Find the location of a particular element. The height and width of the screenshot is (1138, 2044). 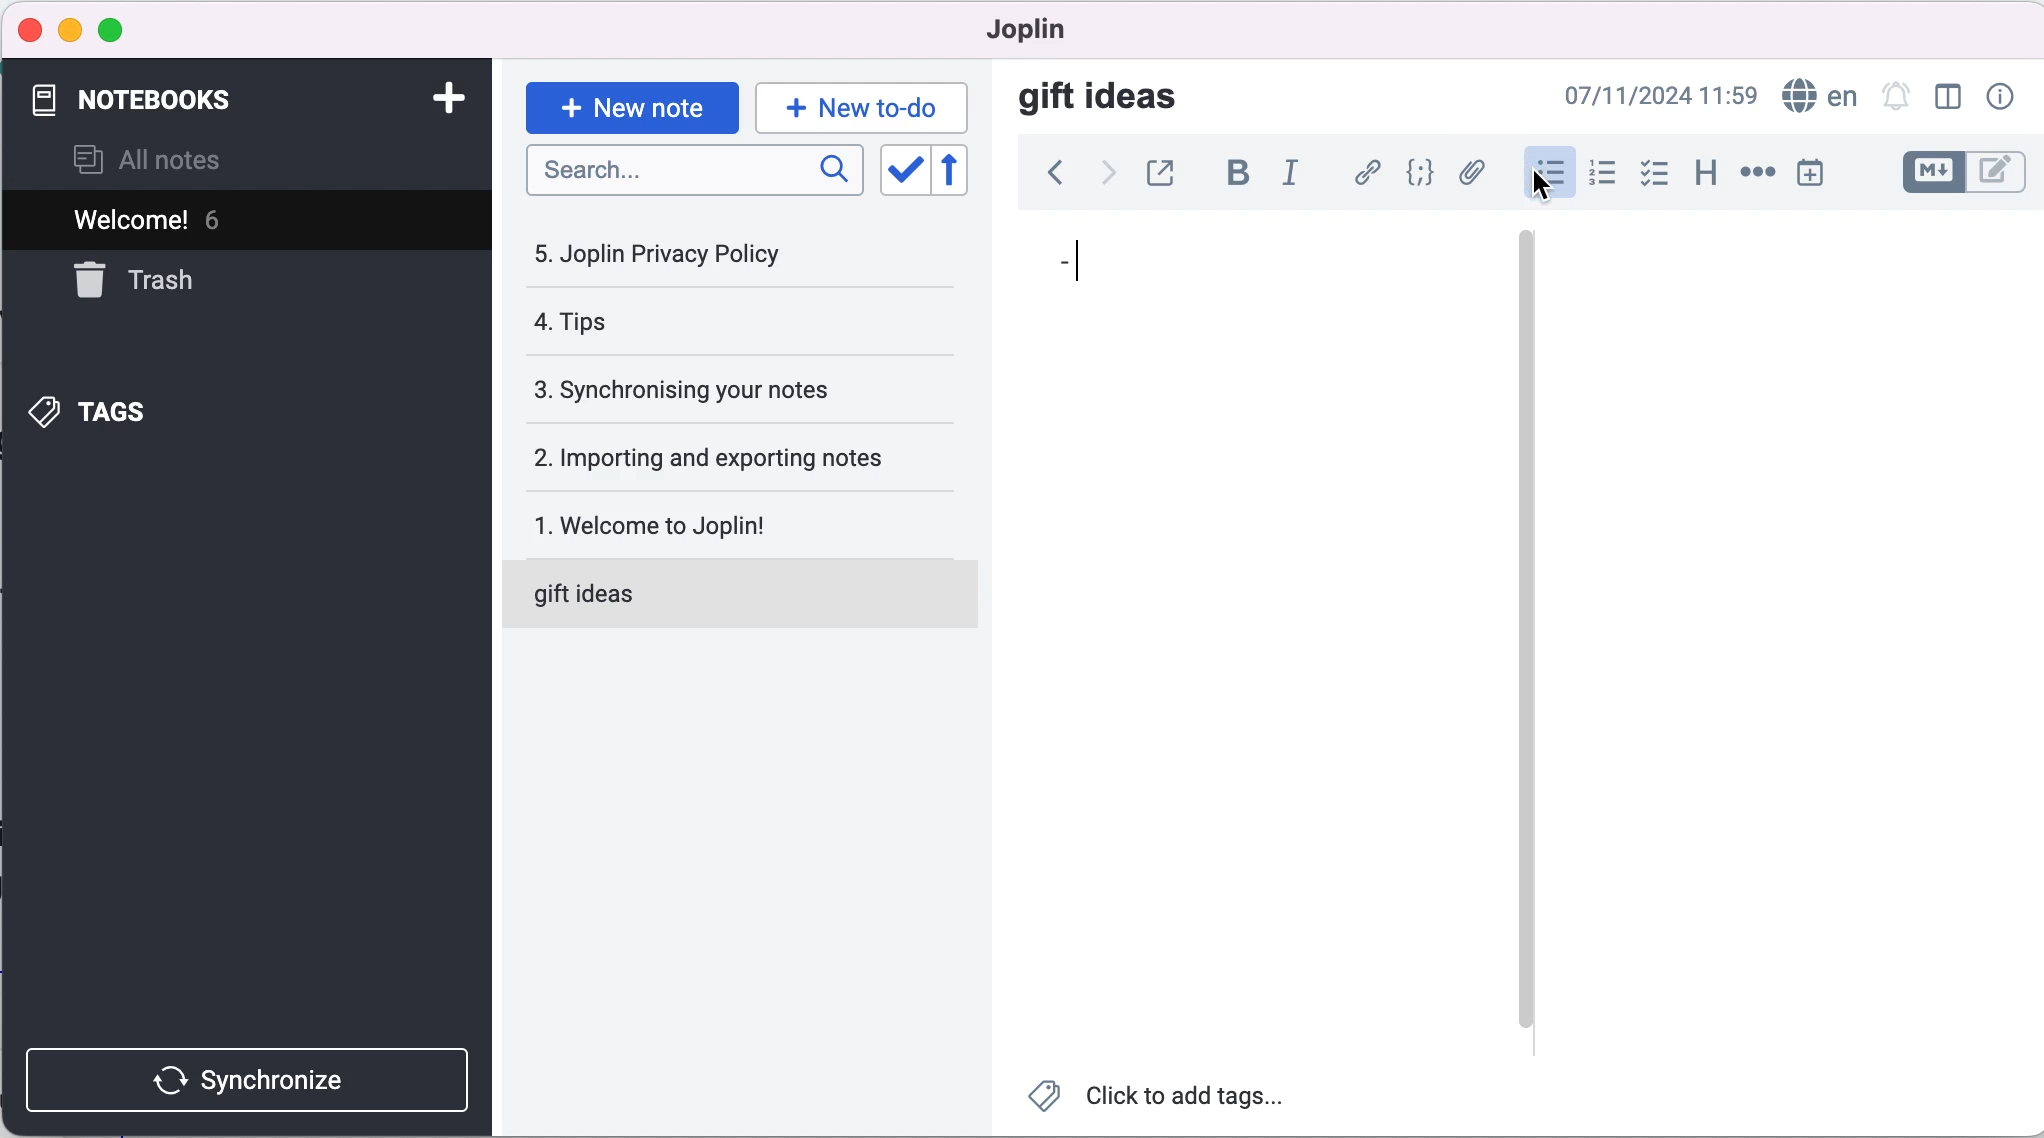

new note is located at coordinates (630, 102).